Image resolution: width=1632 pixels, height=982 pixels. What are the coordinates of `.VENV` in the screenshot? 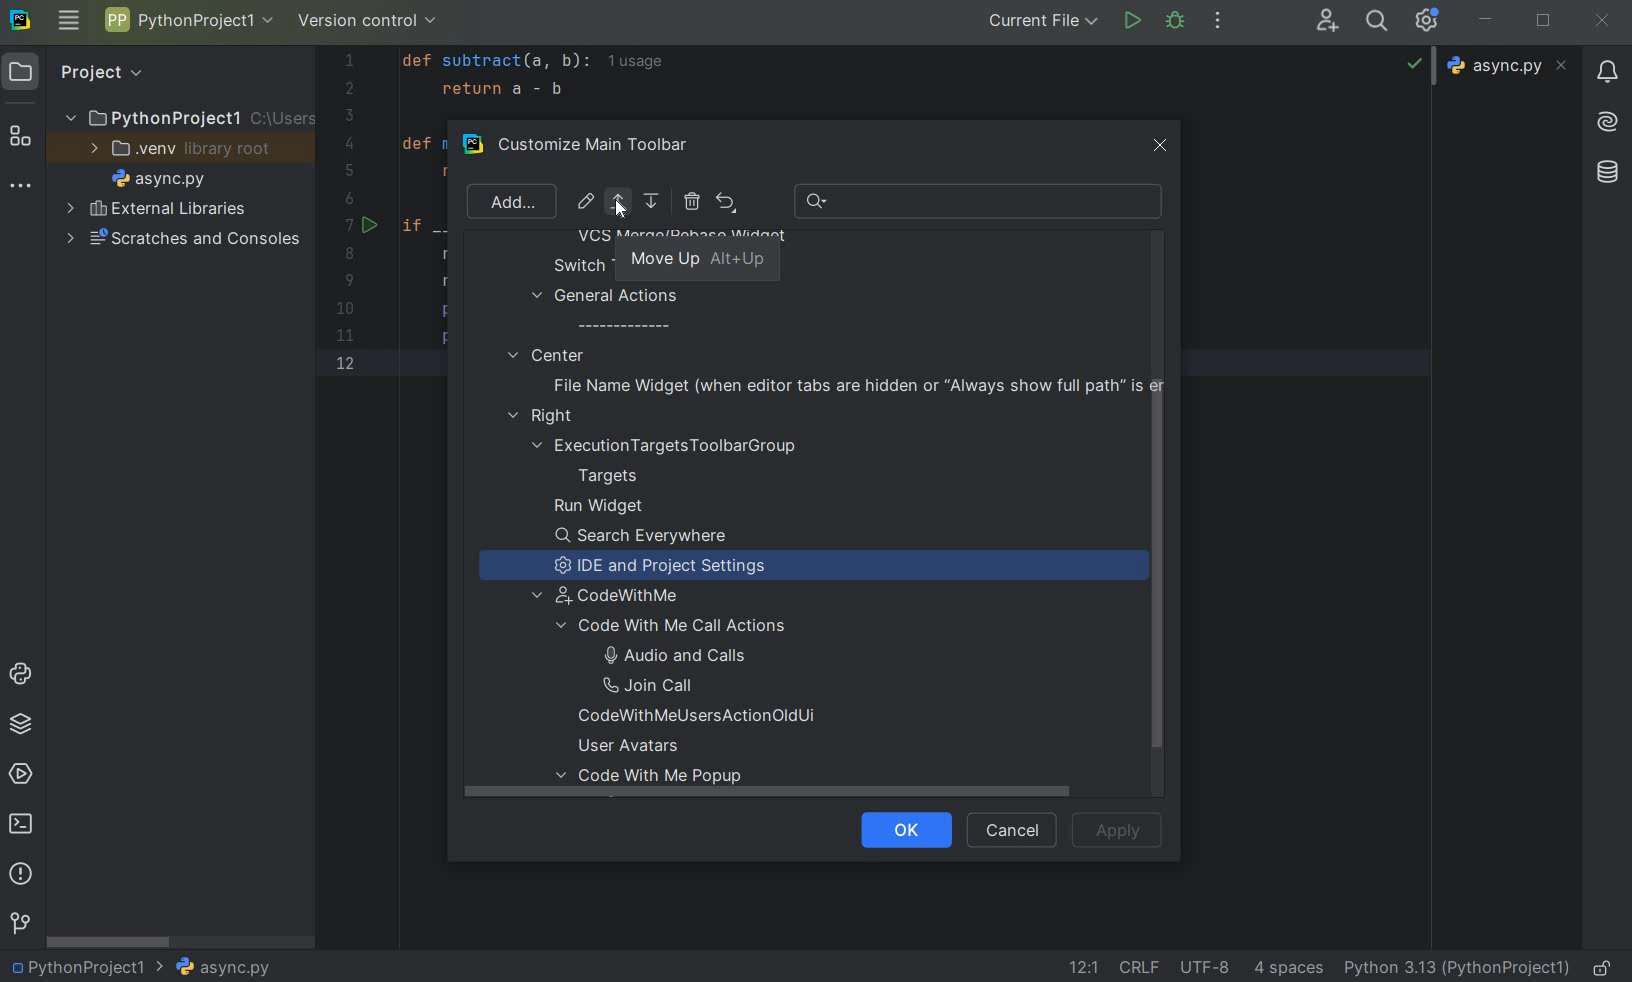 It's located at (181, 149).